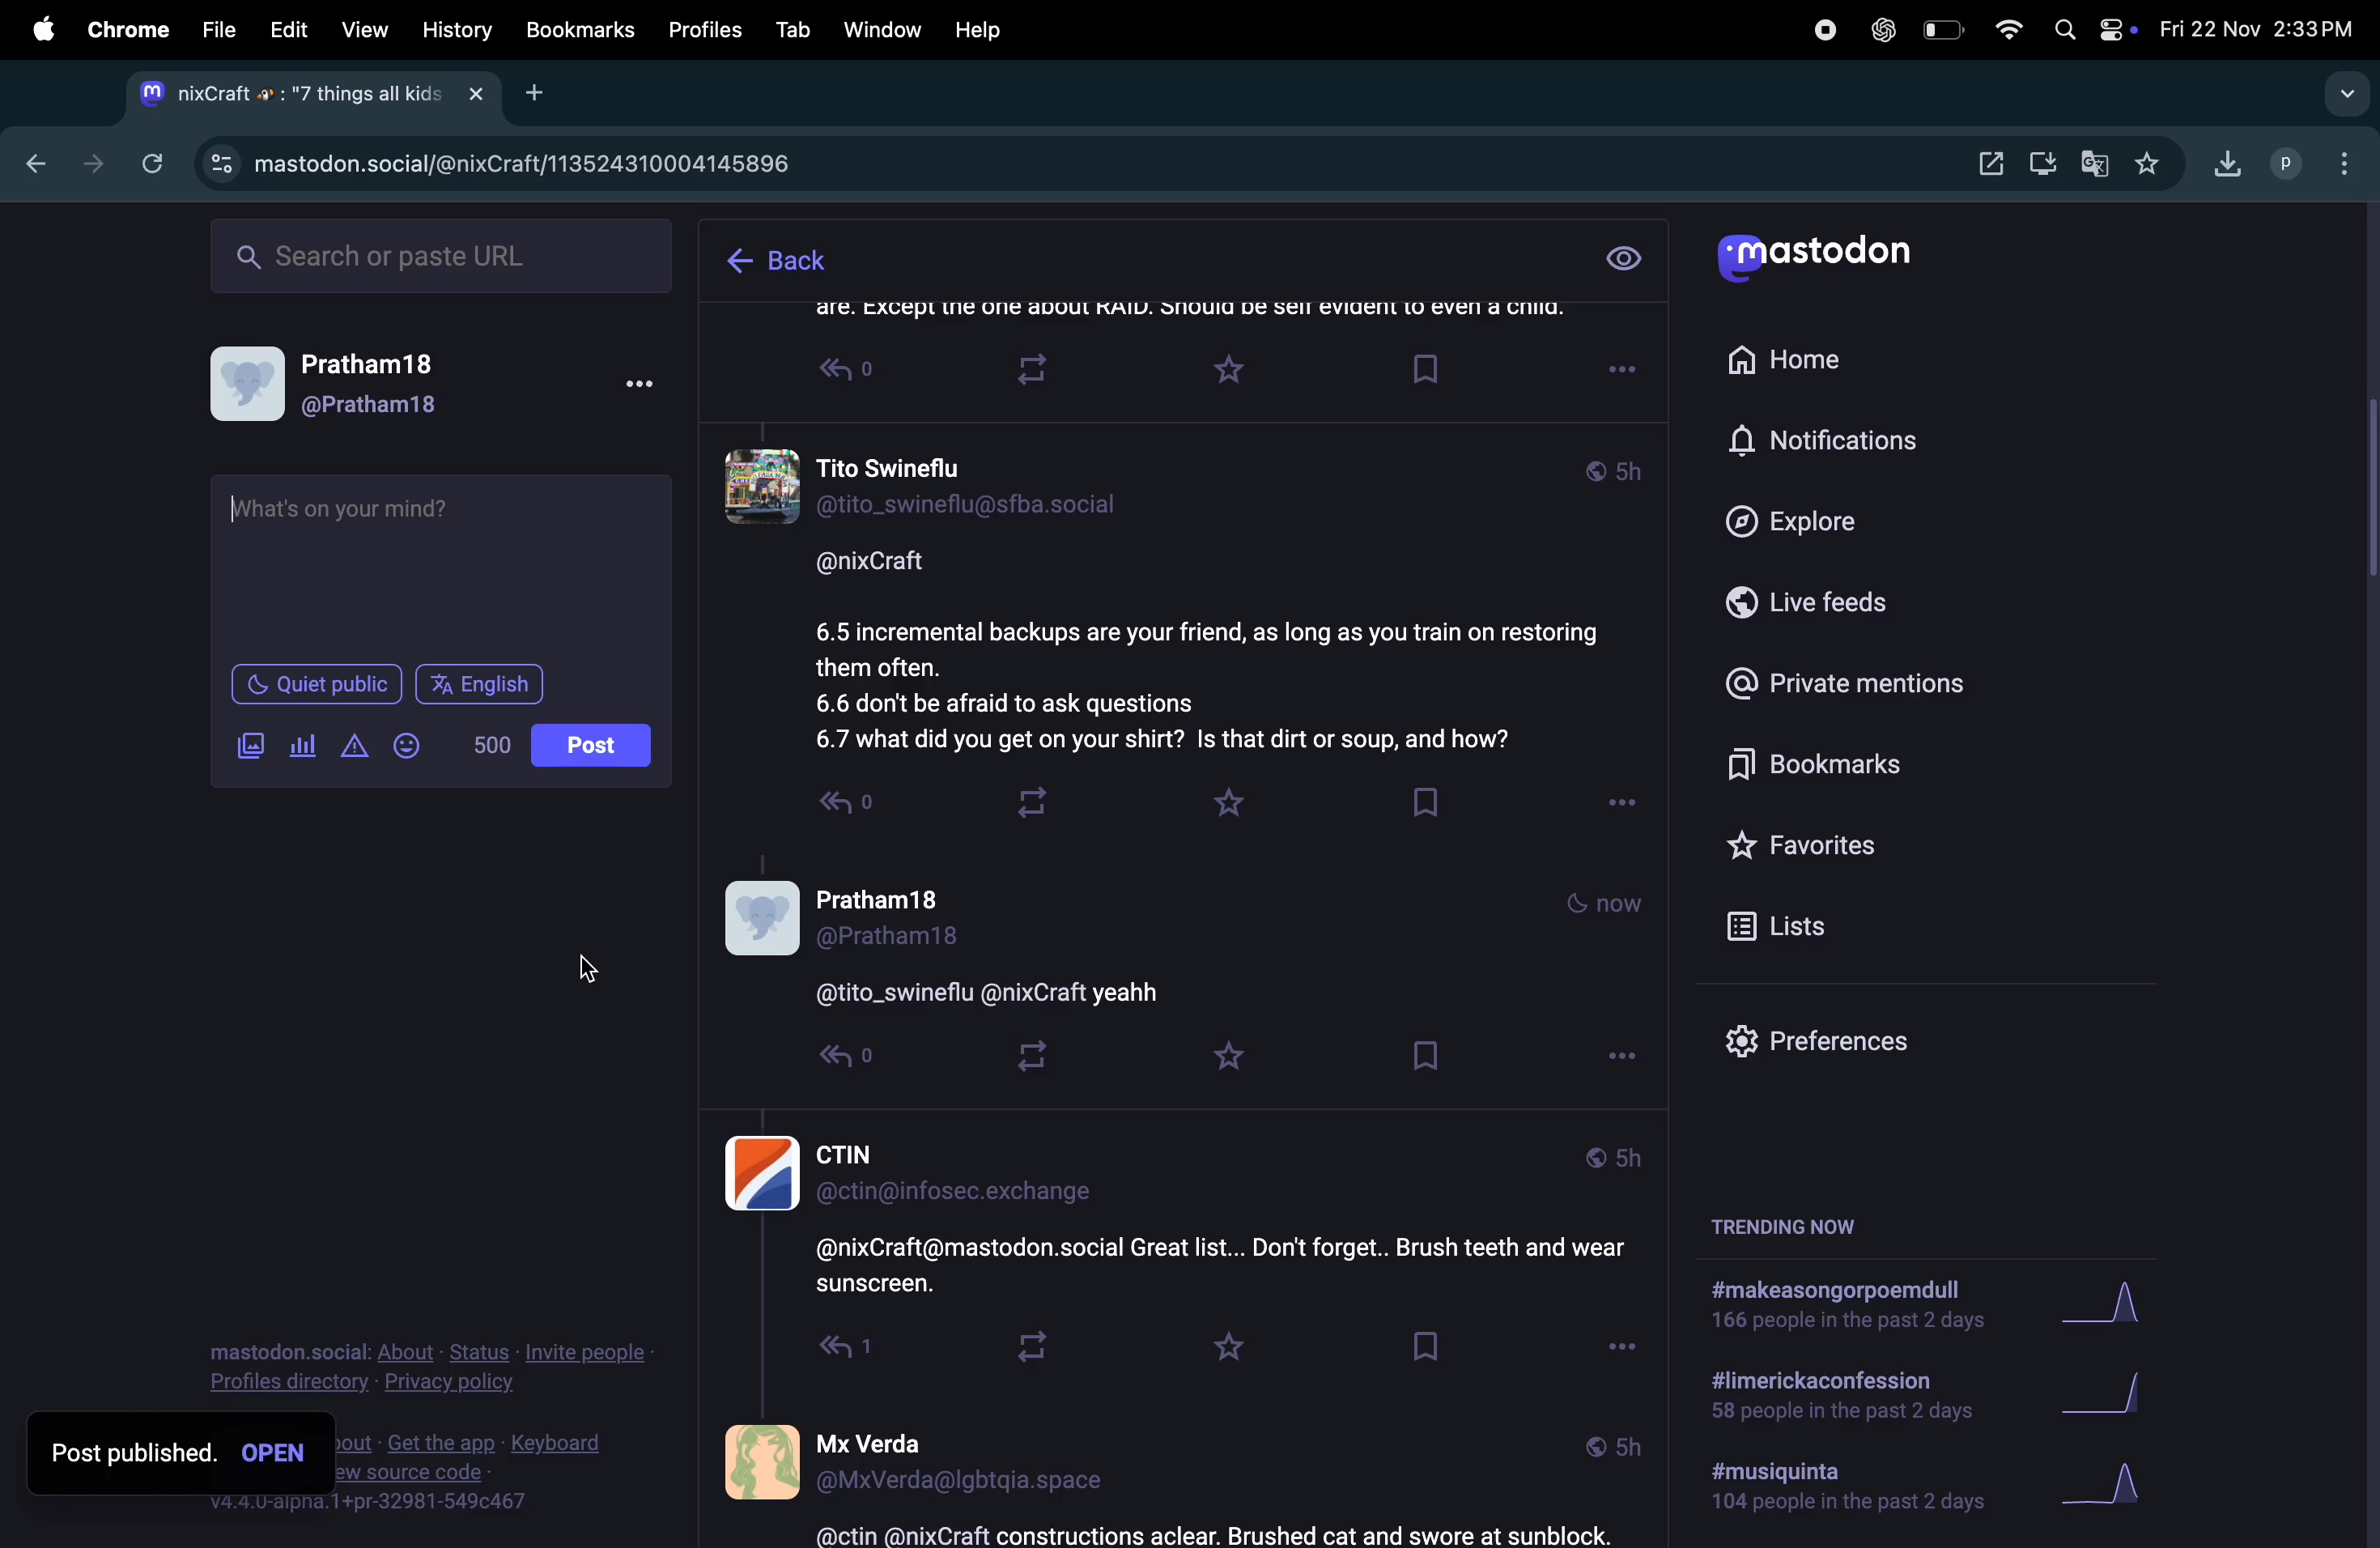 This screenshot has width=2380, height=1548. What do you see at coordinates (329, 96) in the screenshot?
I see `tab` at bounding box center [329, 96].